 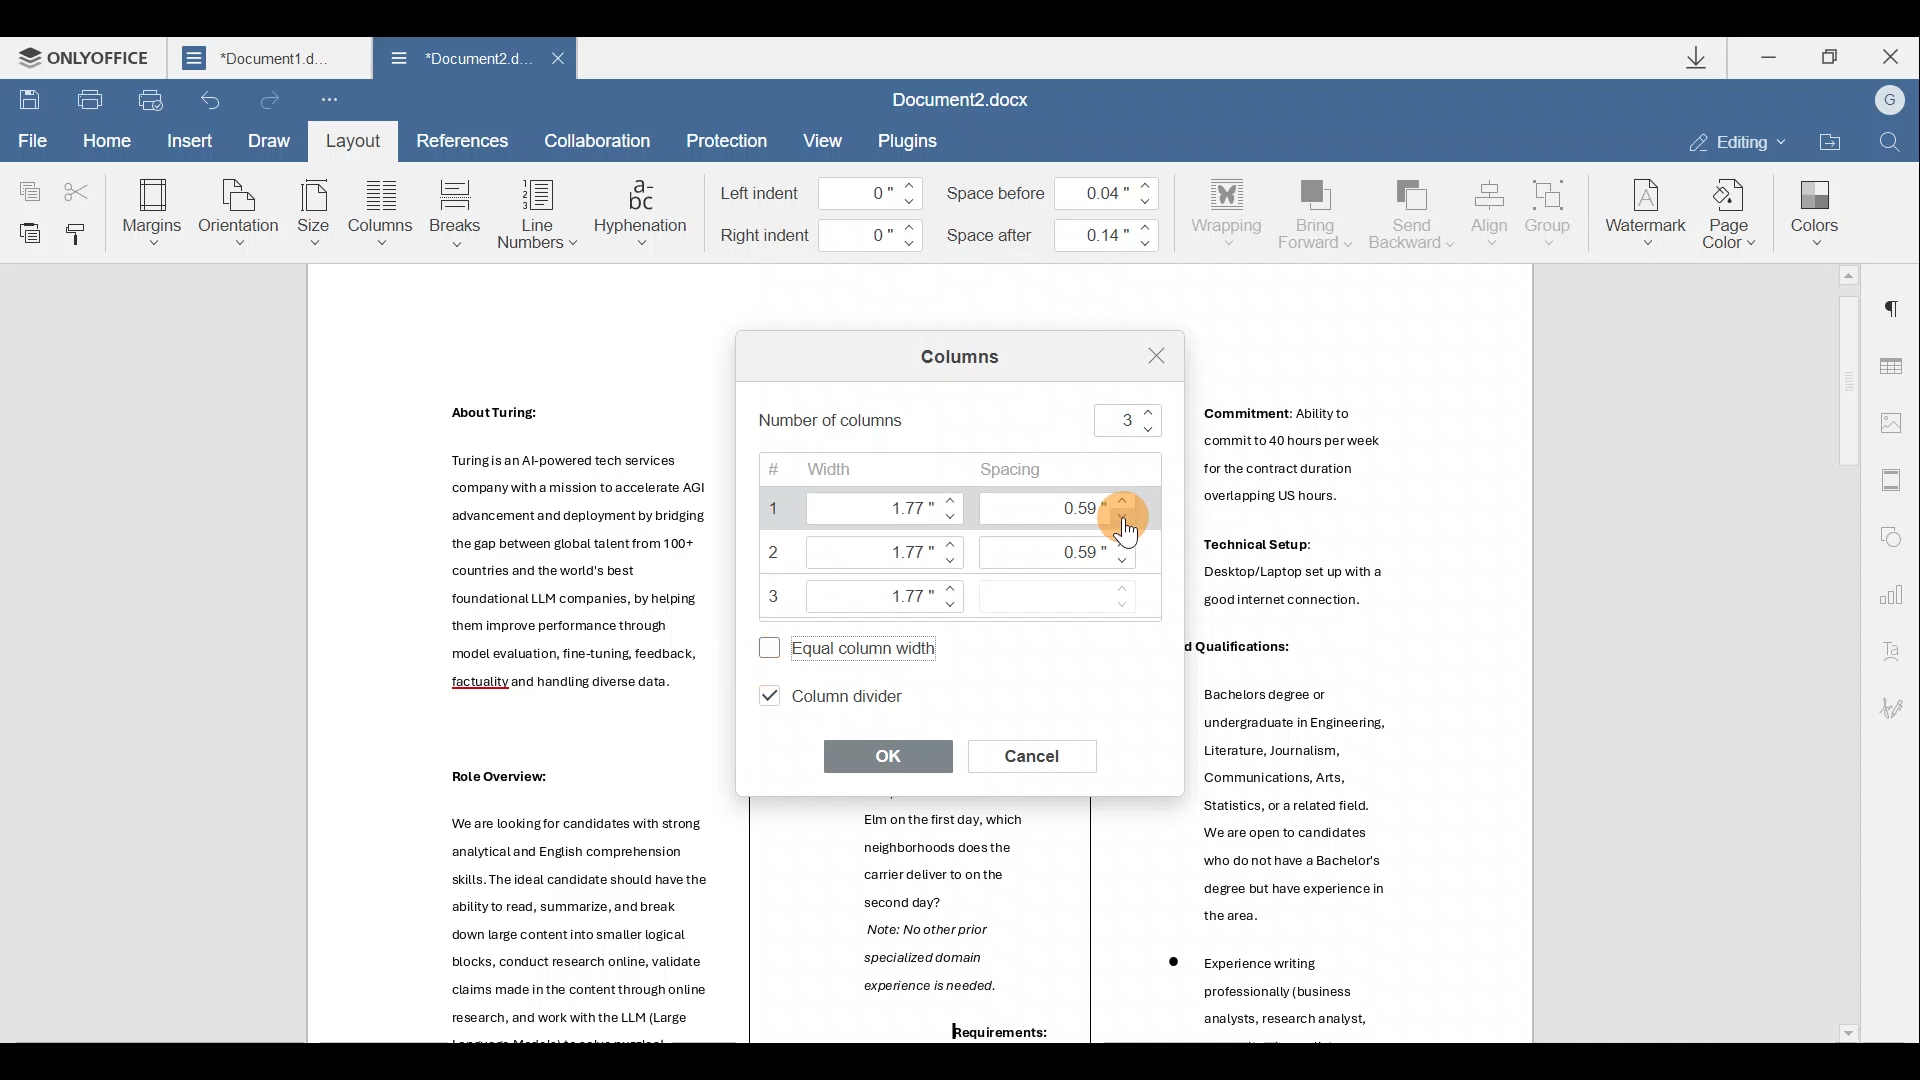 I want to click on Downloads, so click(x=1699, y=60).